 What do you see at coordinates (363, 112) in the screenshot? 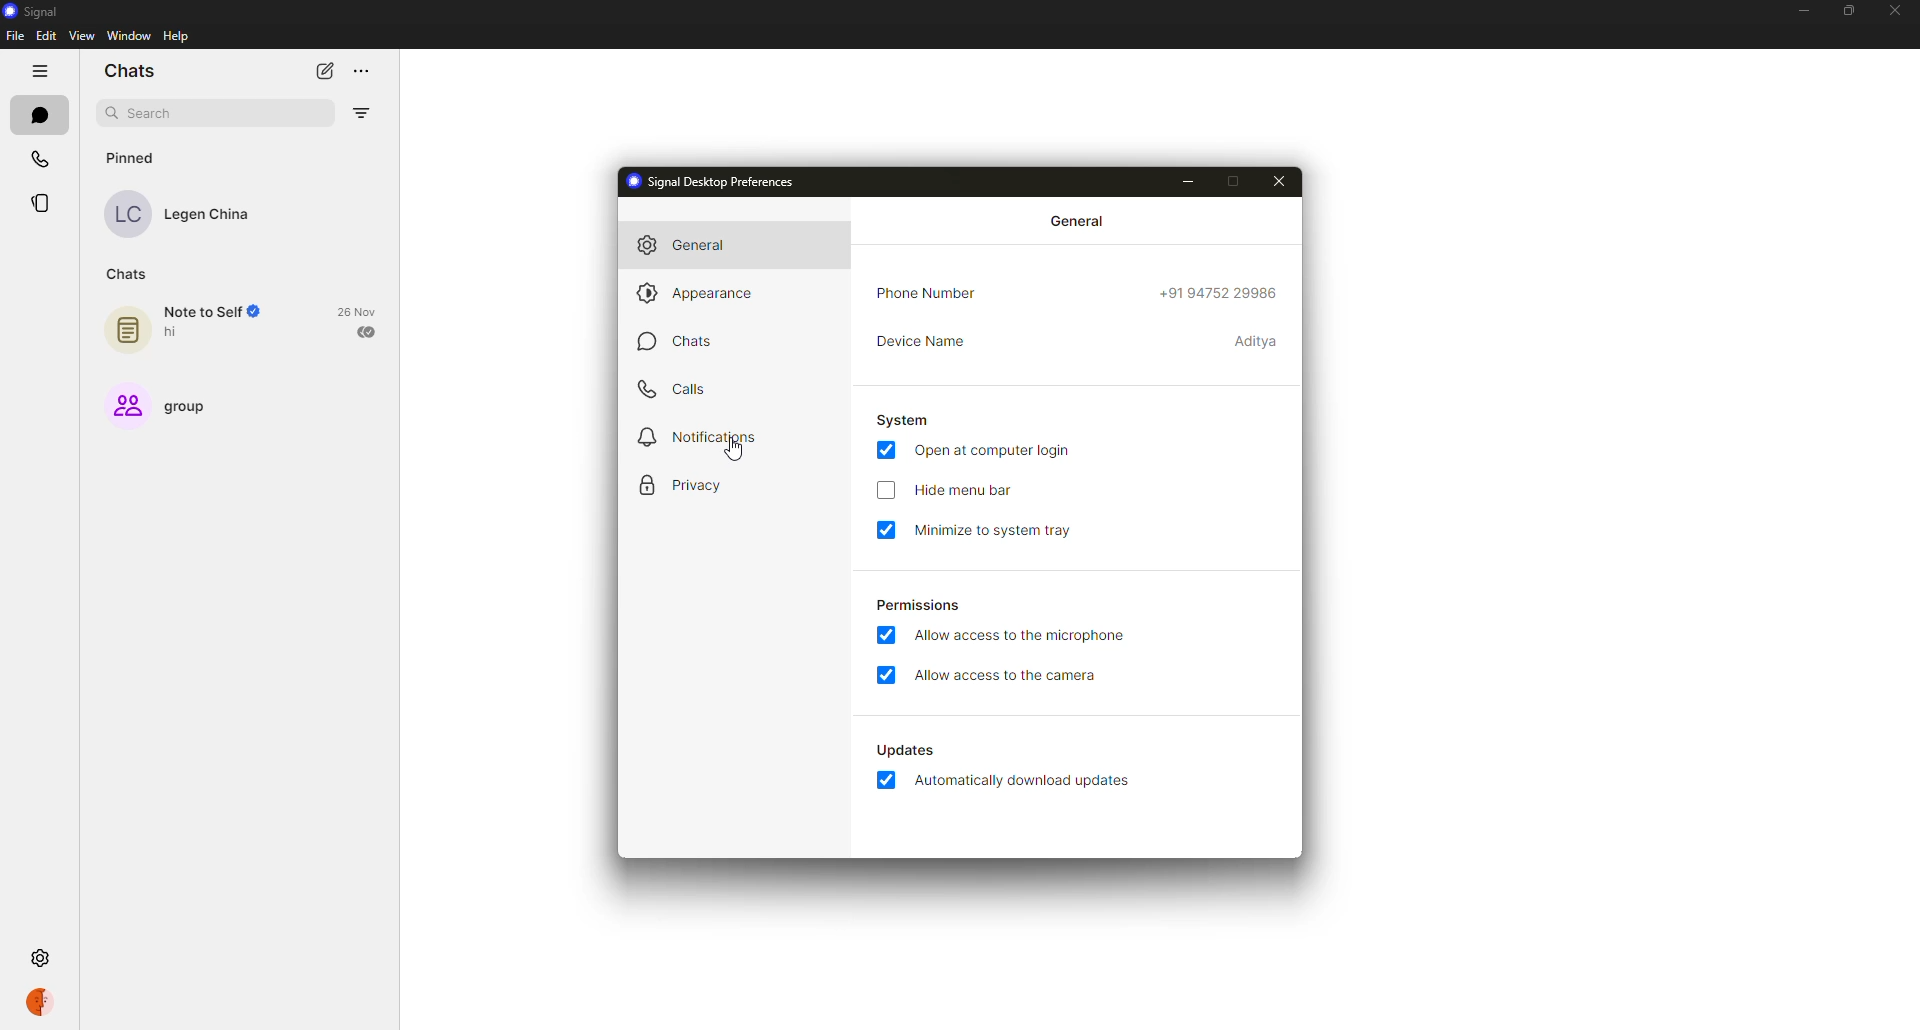
I see `filter` at bounding box center [363, 112].